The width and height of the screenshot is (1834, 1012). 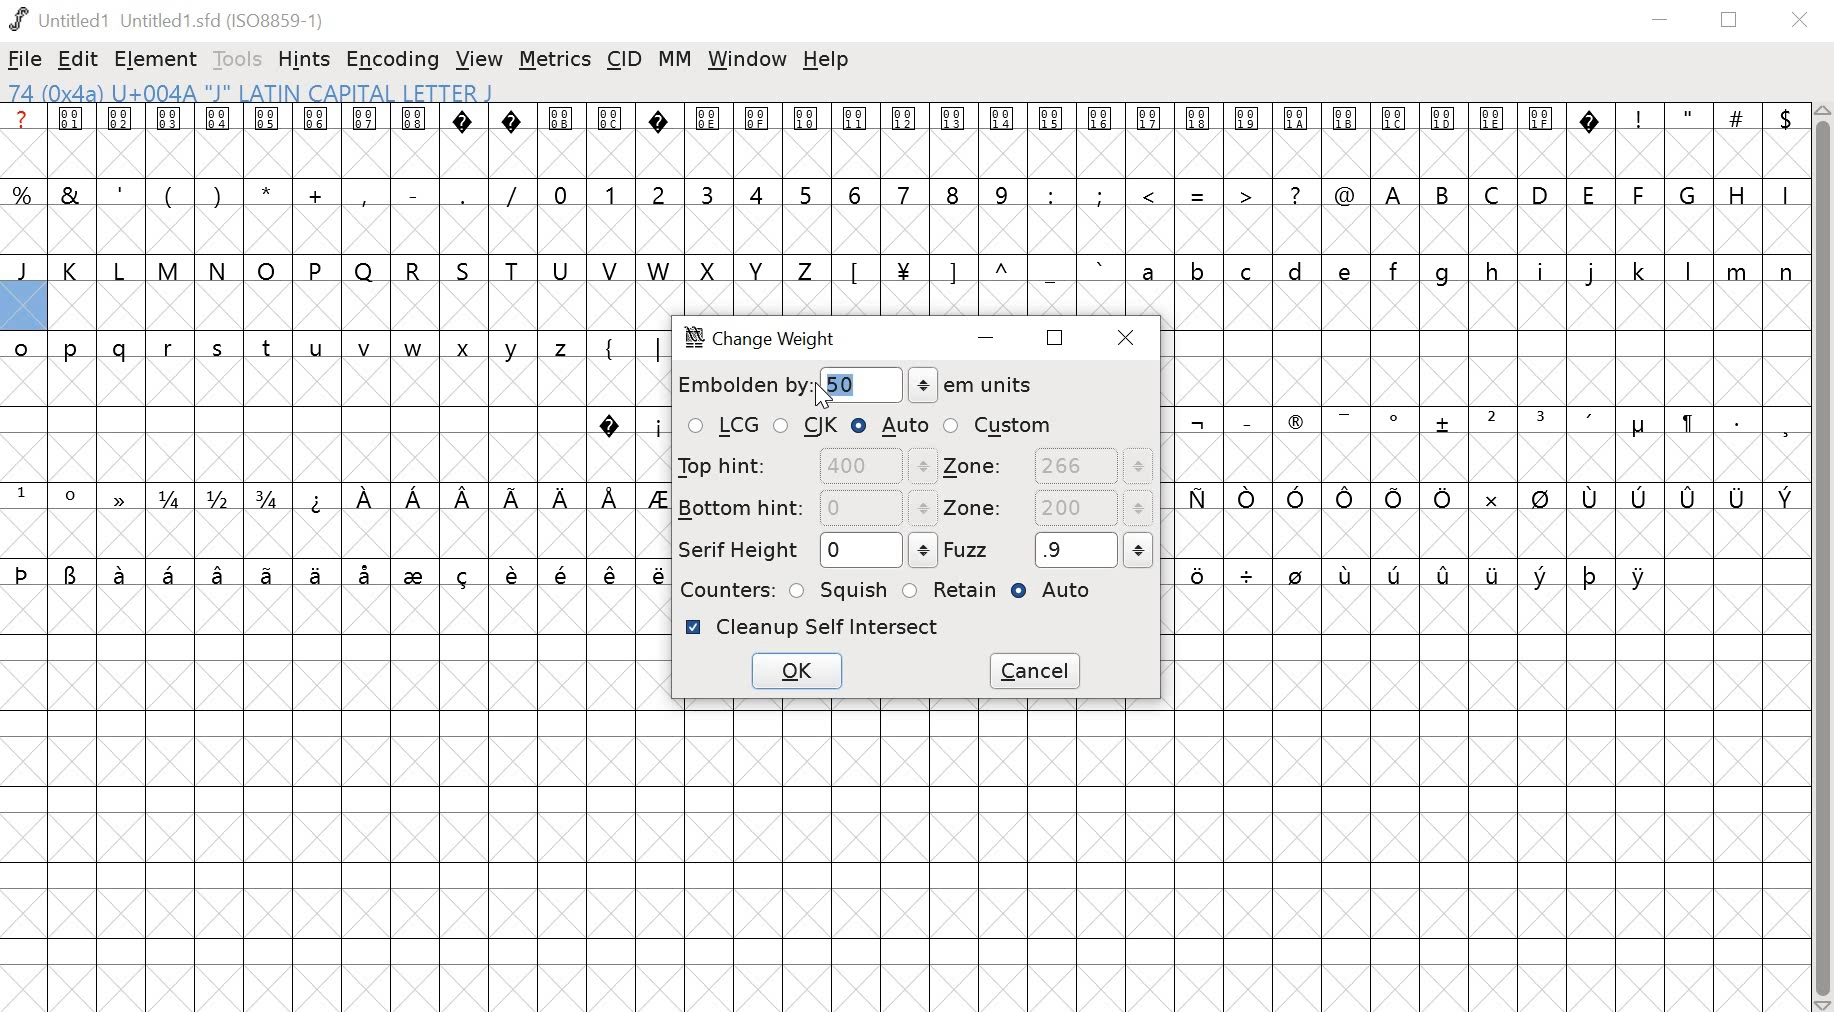 What do you see at coordinates (748, 60) in the screenshot?
I see `window` at bounding box center [748, 60].